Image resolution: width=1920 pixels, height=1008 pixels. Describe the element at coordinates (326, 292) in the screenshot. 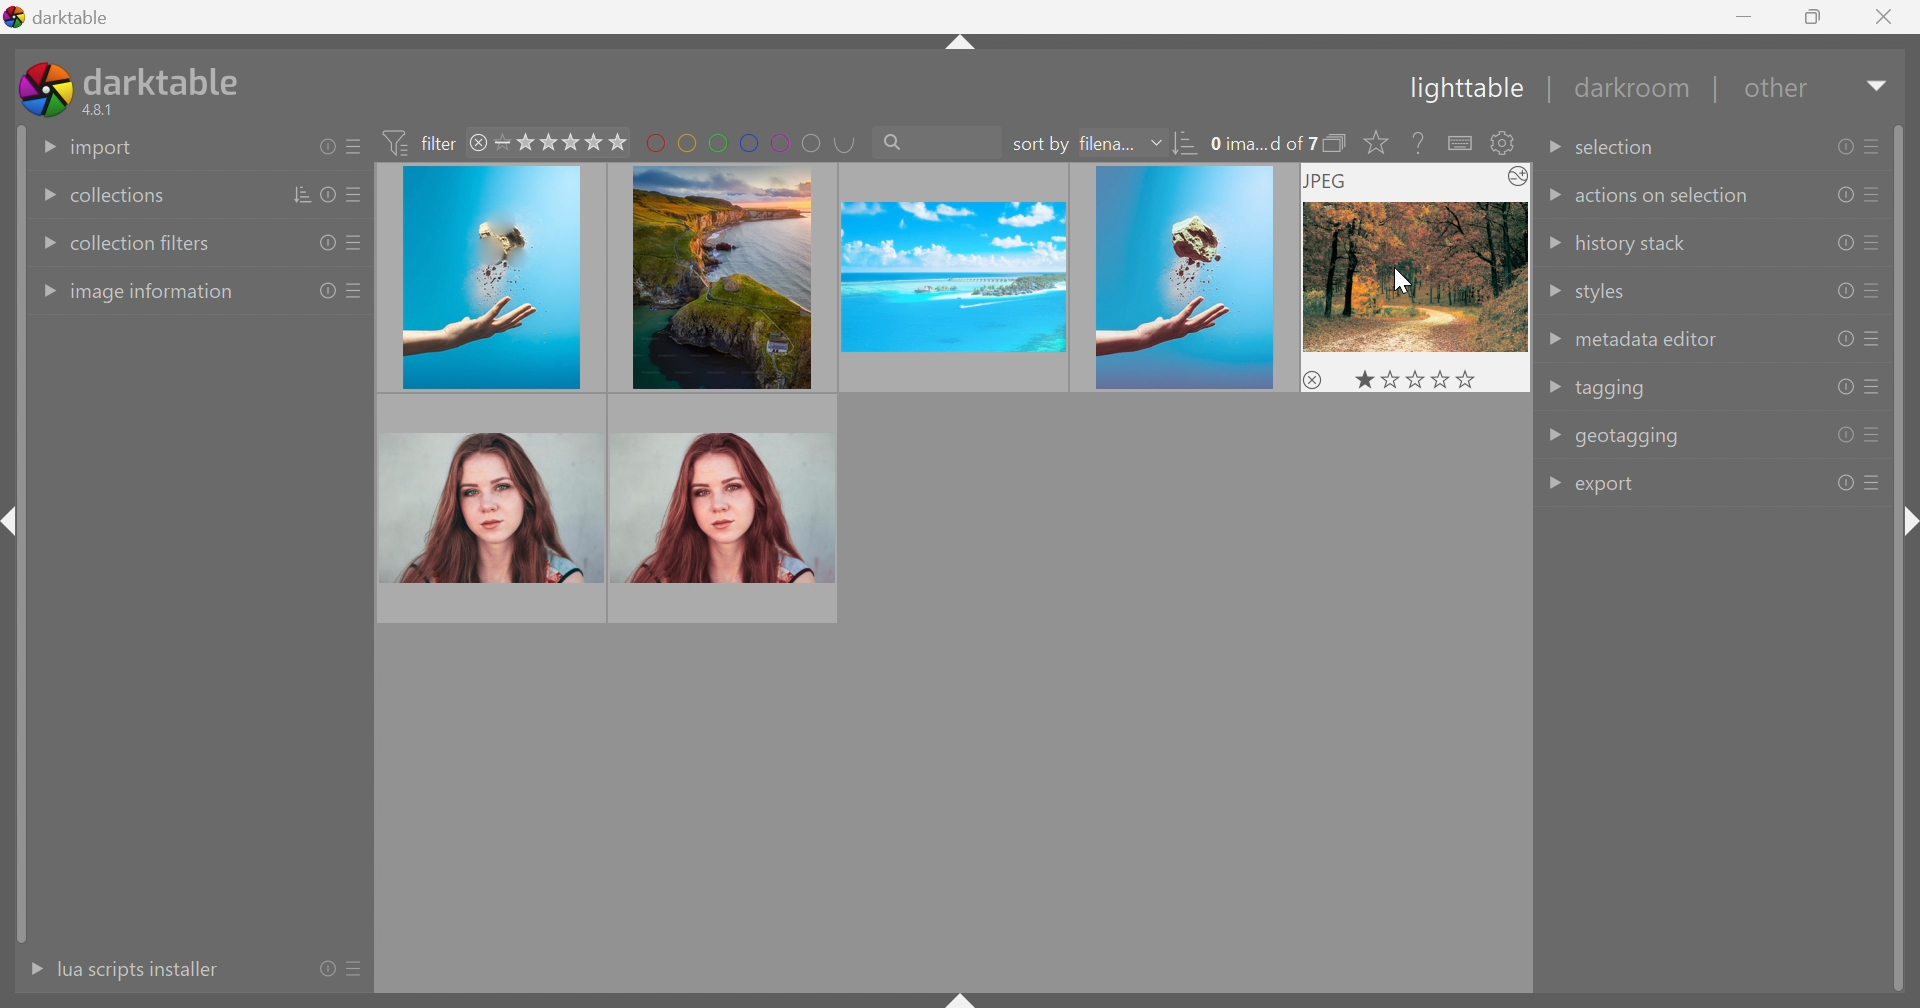

I see `reset` at that location.